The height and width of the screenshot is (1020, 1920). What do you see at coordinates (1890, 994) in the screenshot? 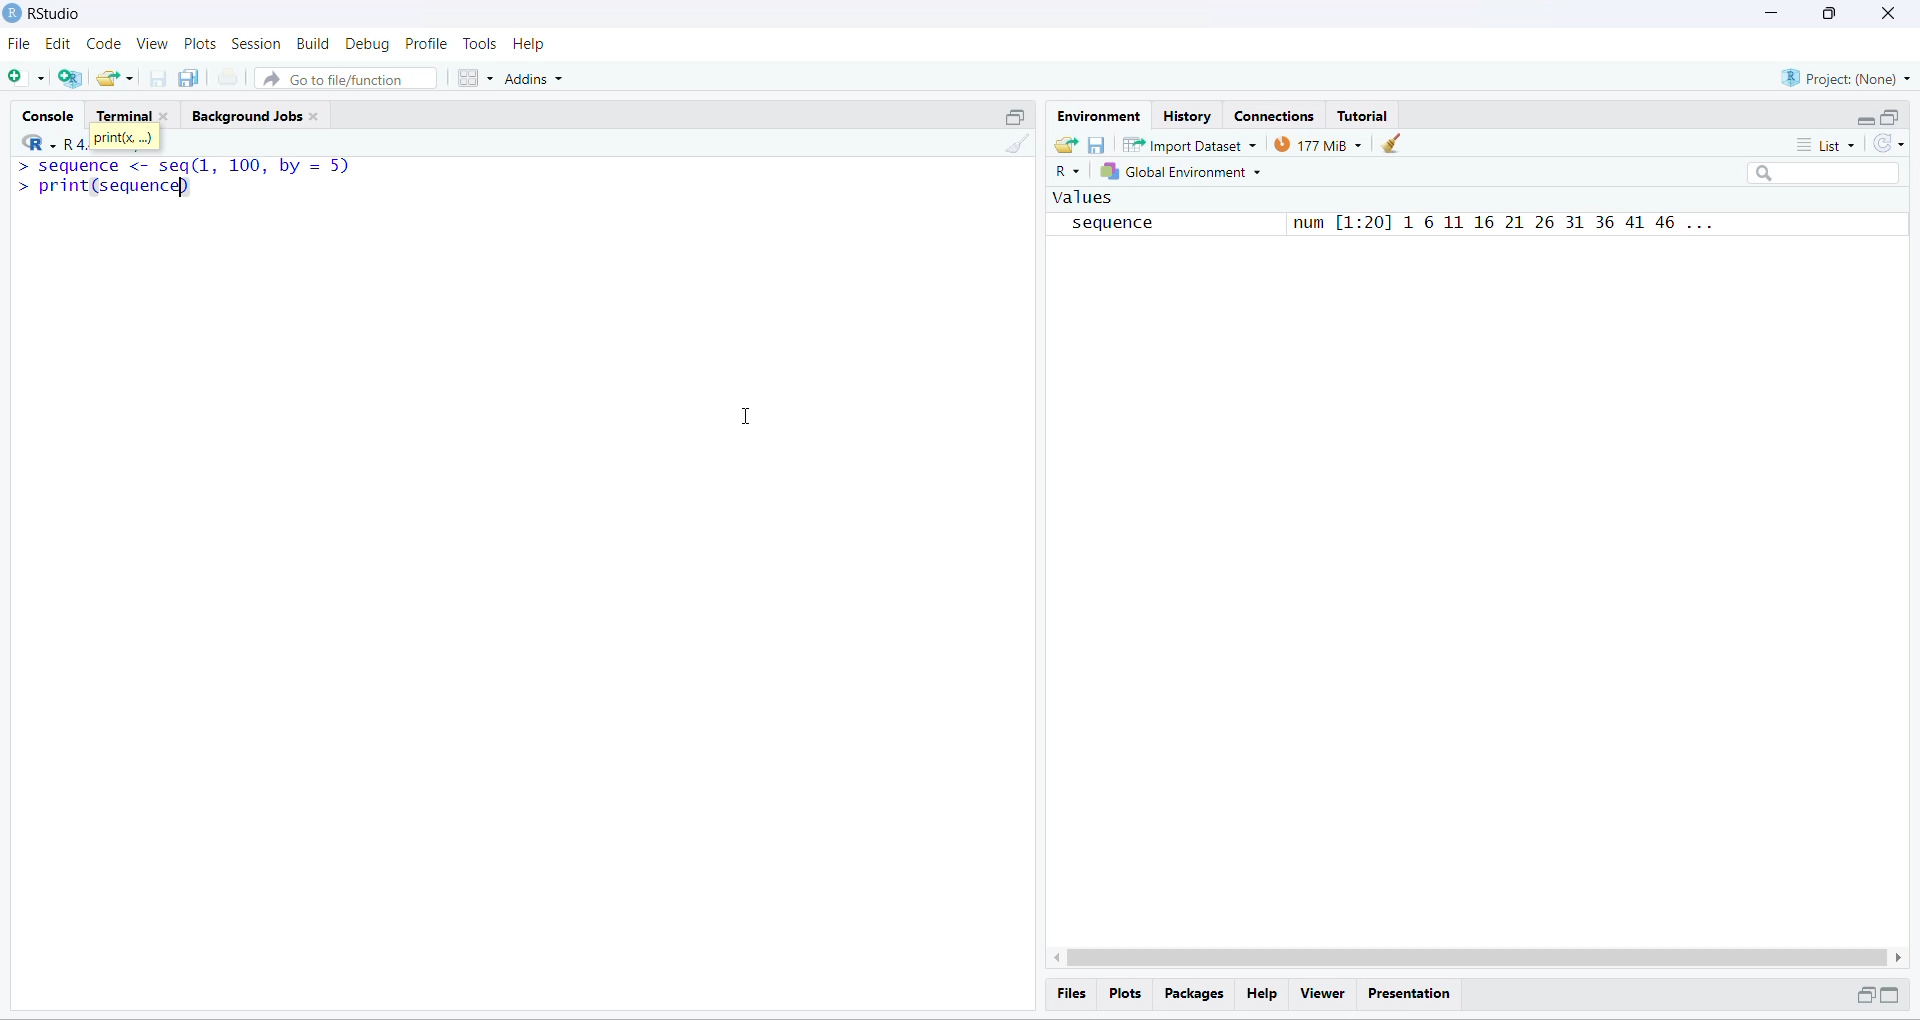
I see `Expand/collapse` at bounding box center [1890, 994].